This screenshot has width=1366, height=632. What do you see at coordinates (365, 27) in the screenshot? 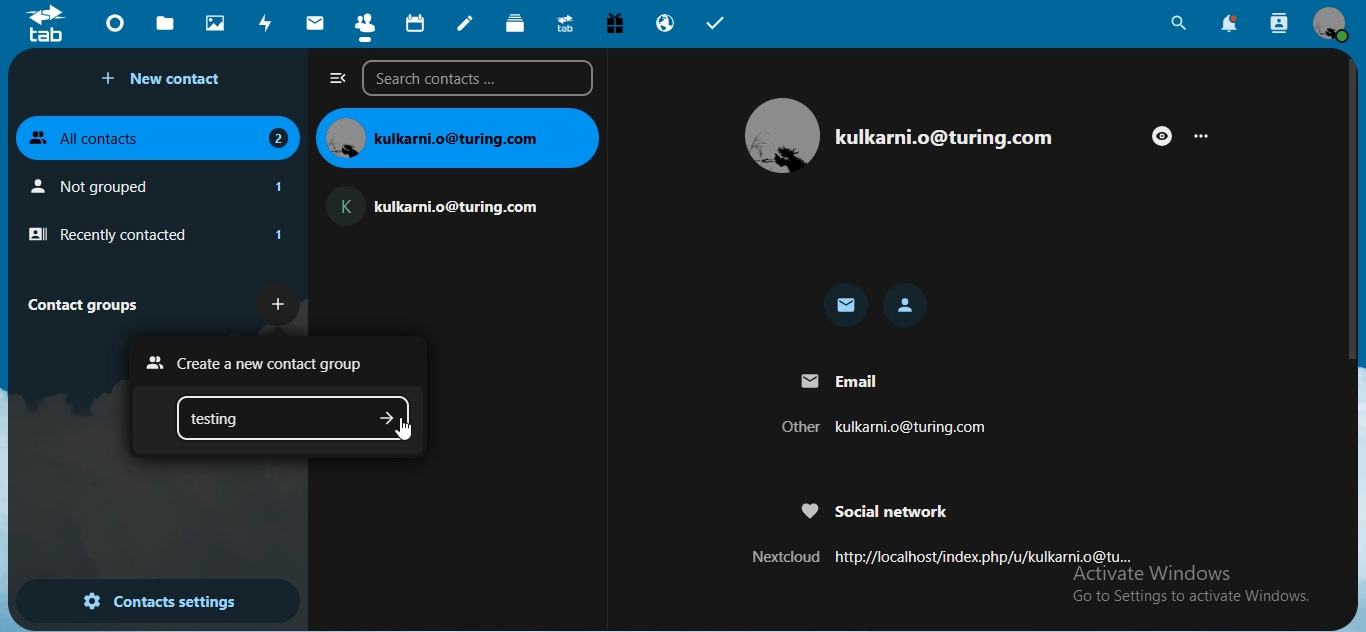
I see `contacts` at bounding box center [365, 27].